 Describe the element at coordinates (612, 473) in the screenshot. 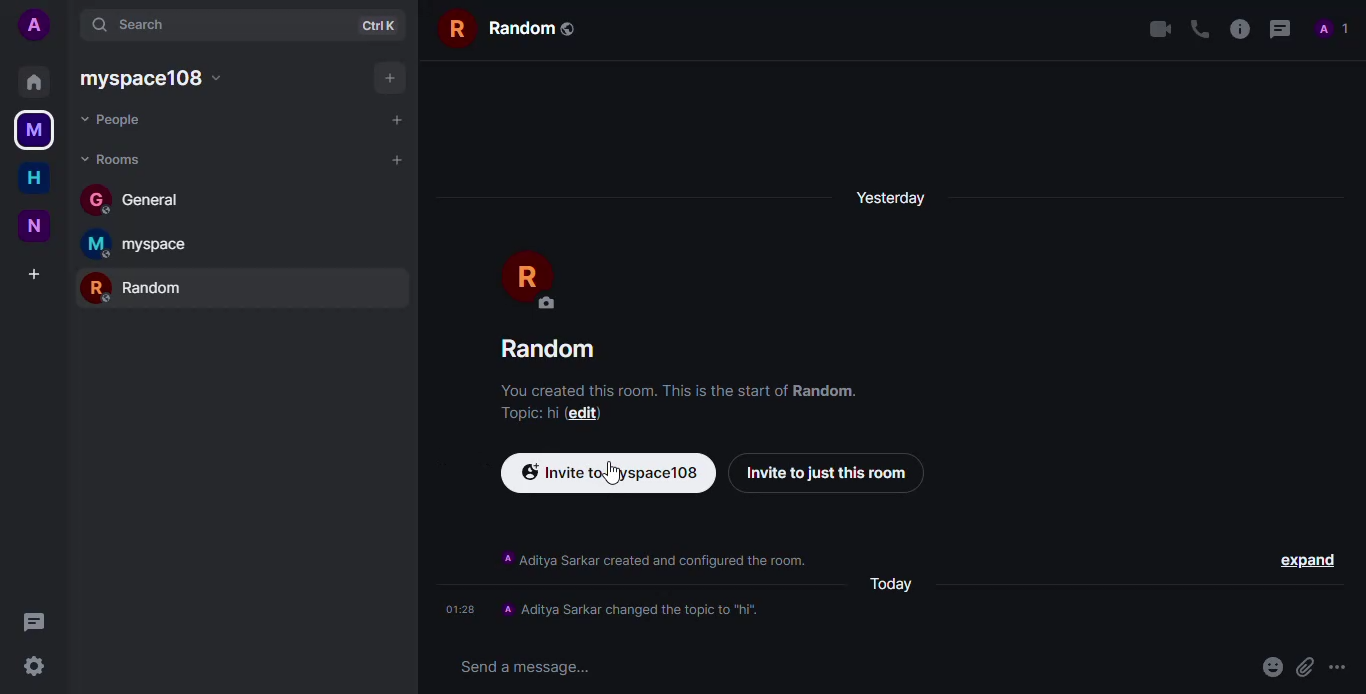

I see `cursor` at that location.